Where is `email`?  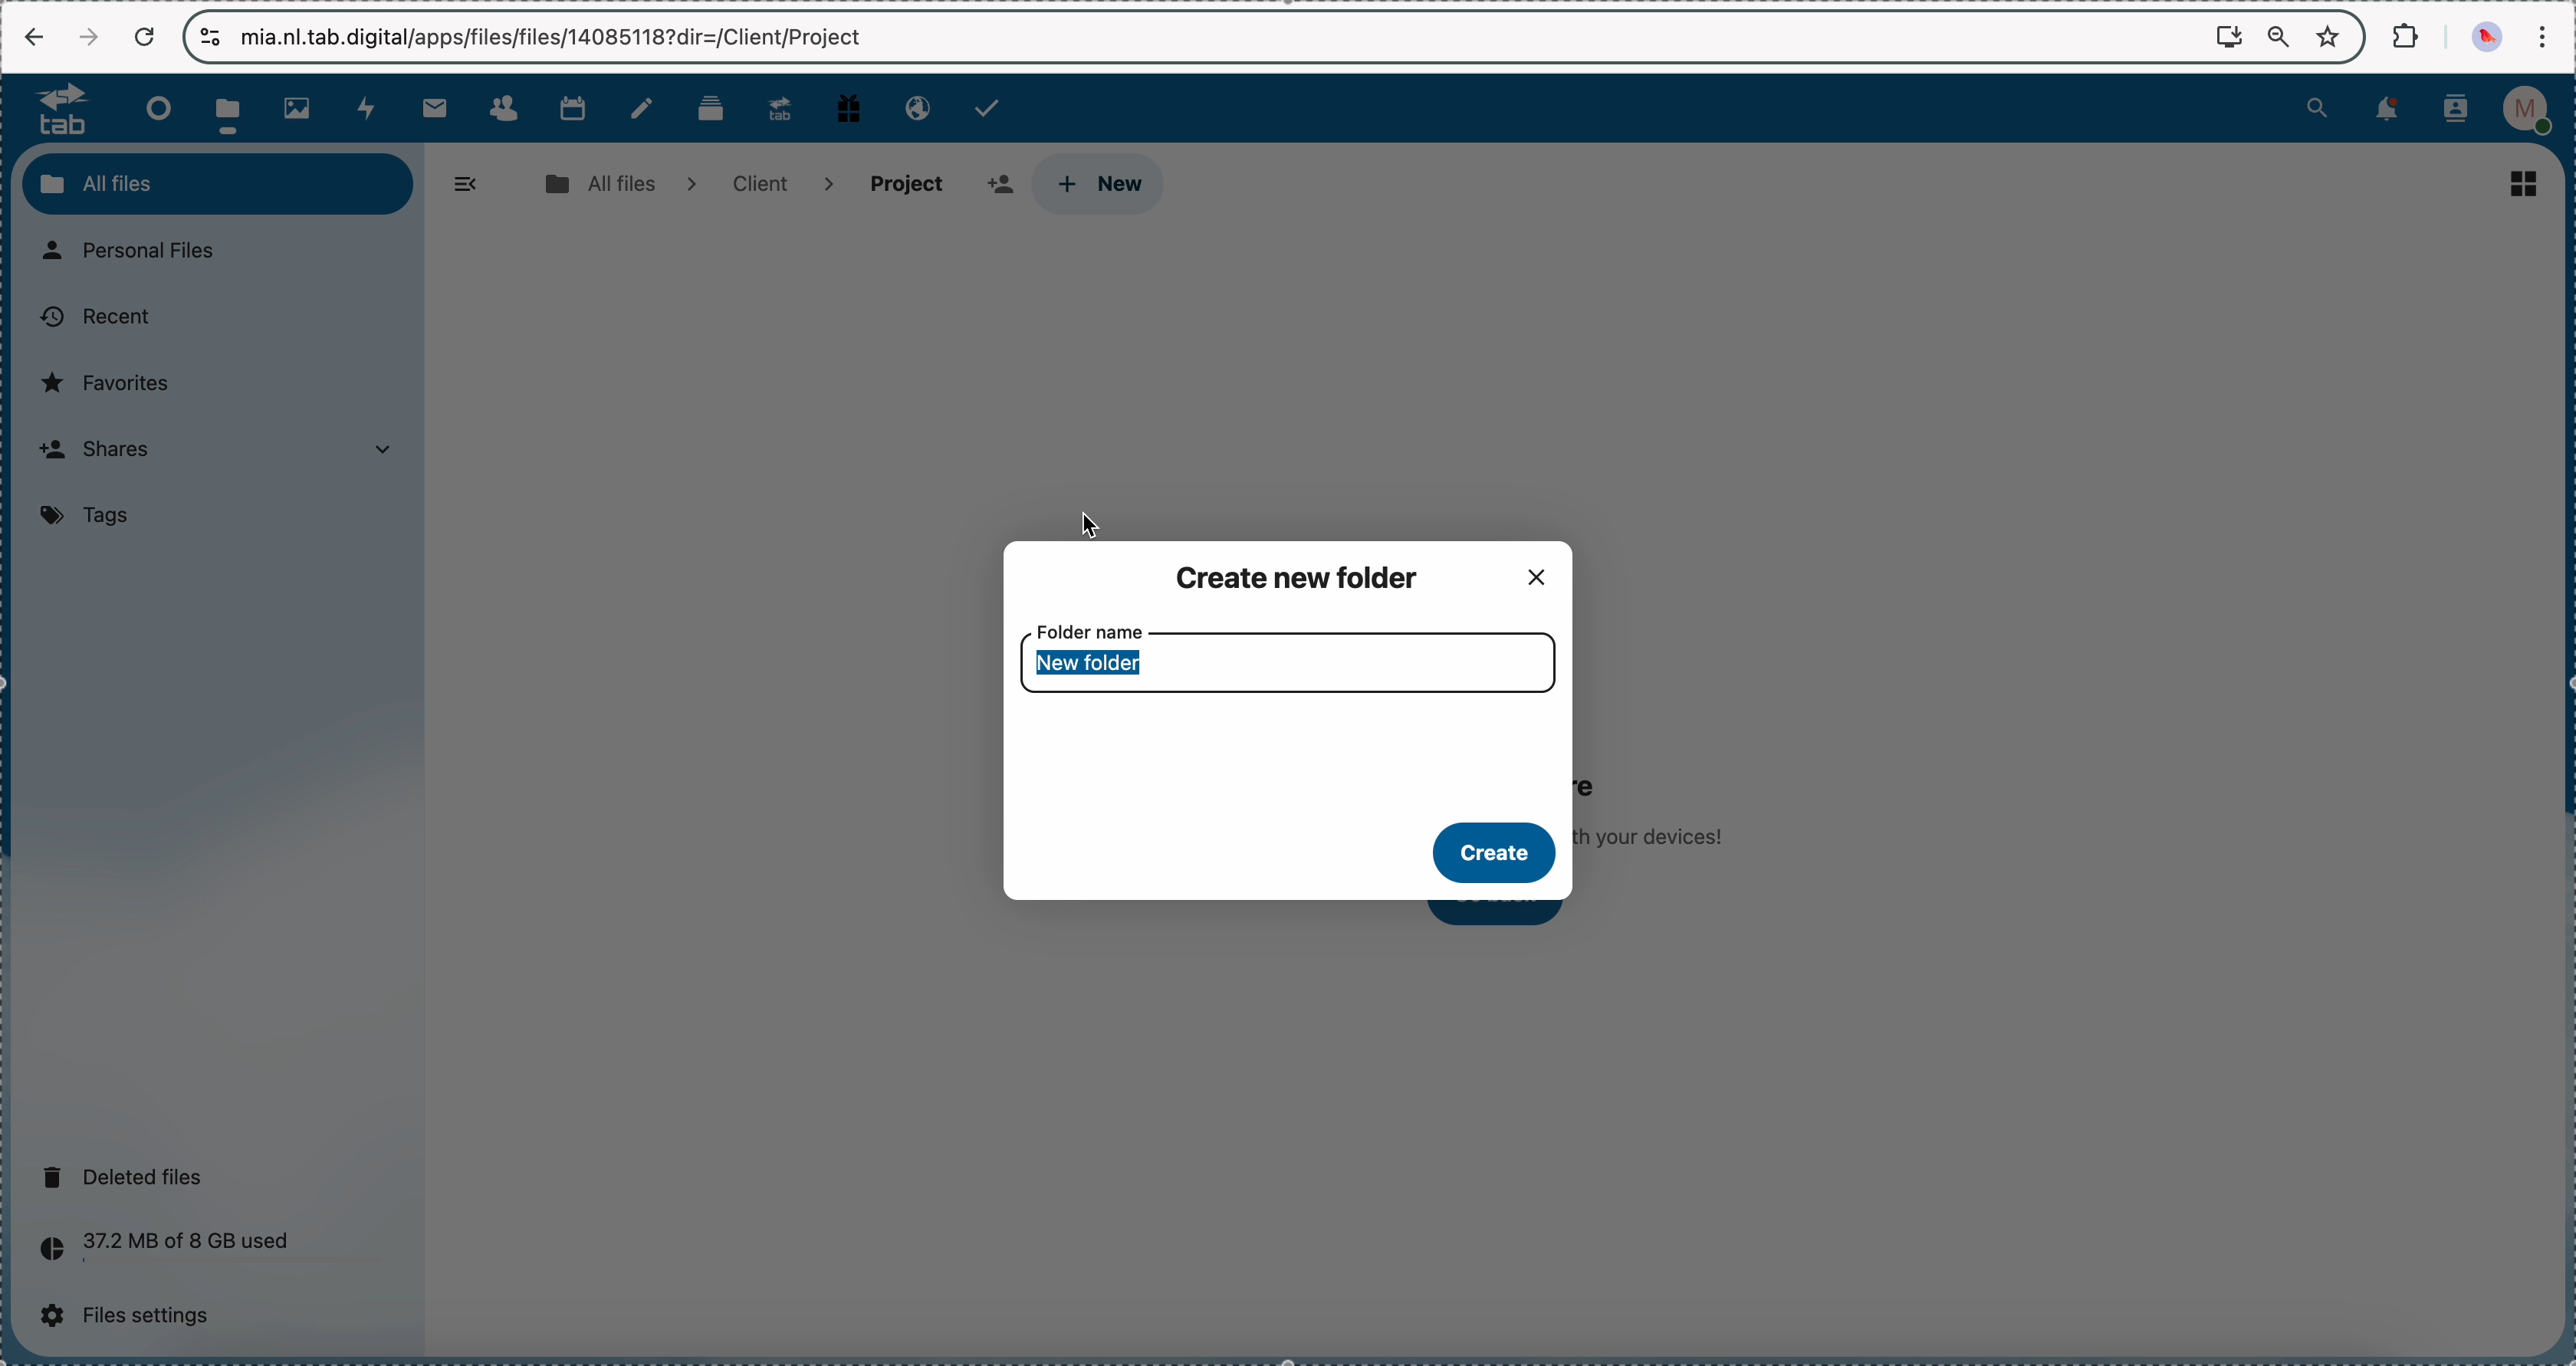
email is located at coordinates (914, 106).